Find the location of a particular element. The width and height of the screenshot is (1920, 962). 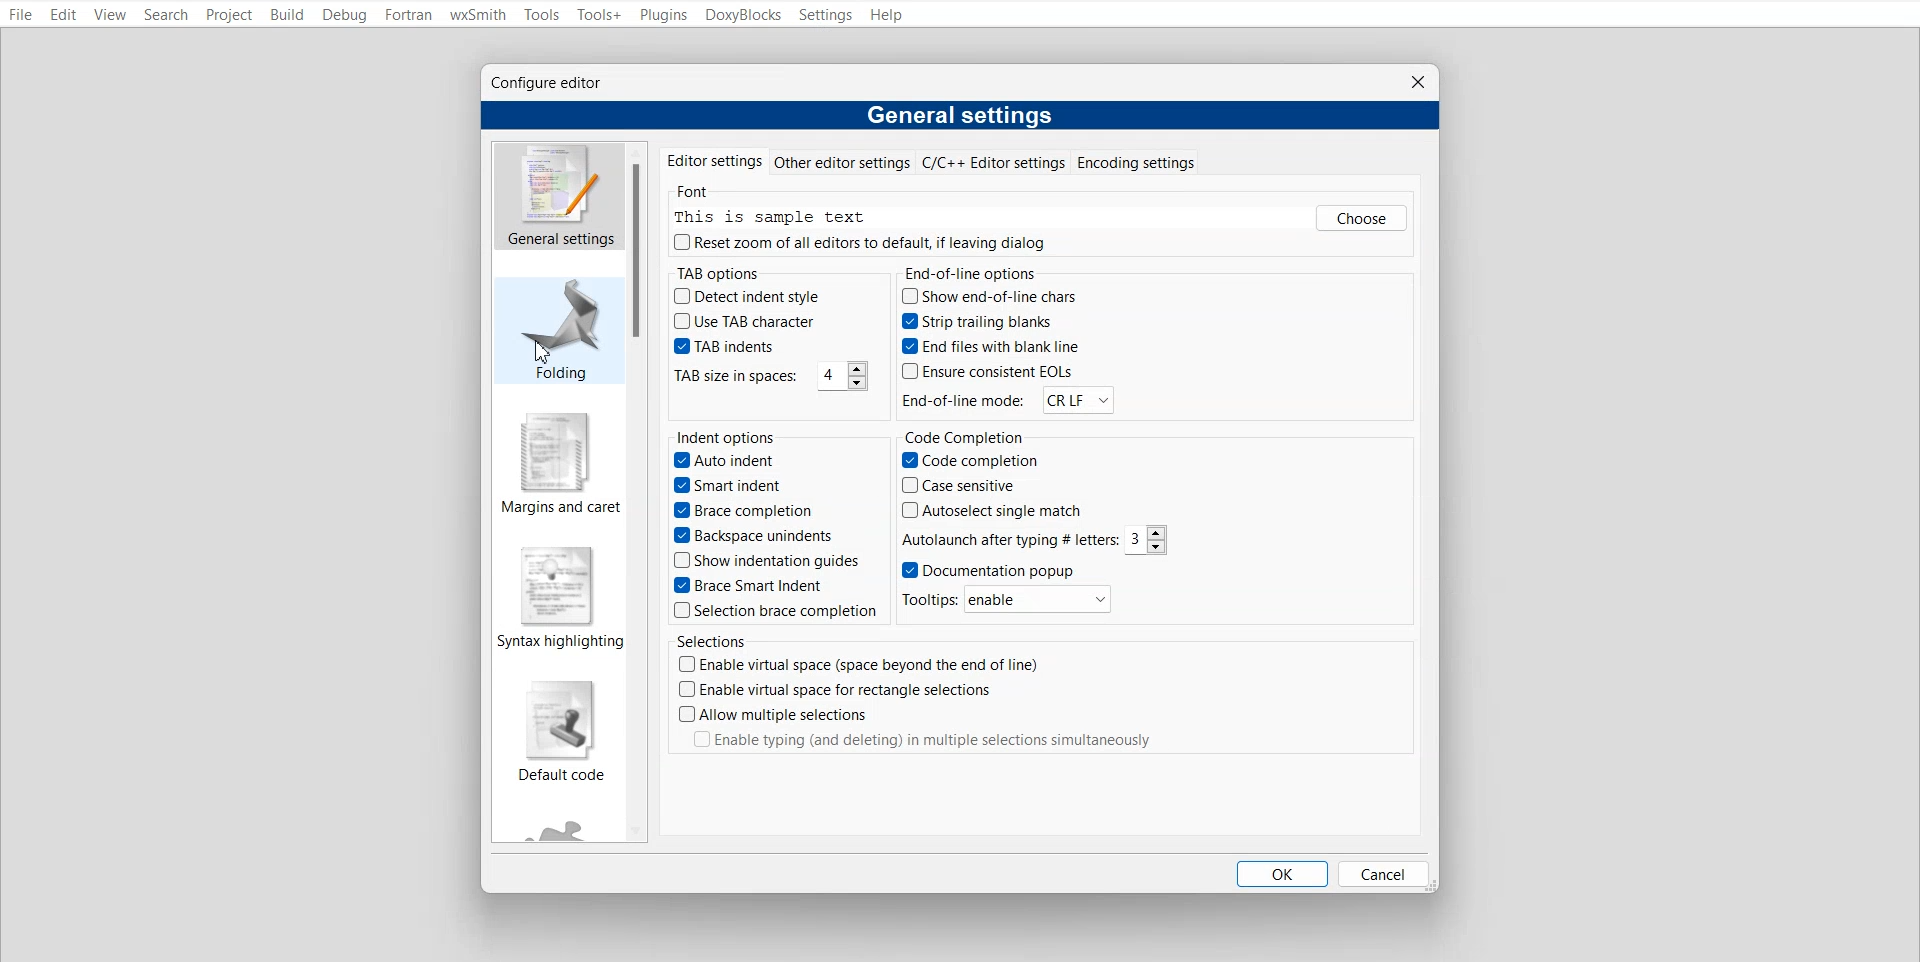

Brace completion is located at coordinates (748, 511).